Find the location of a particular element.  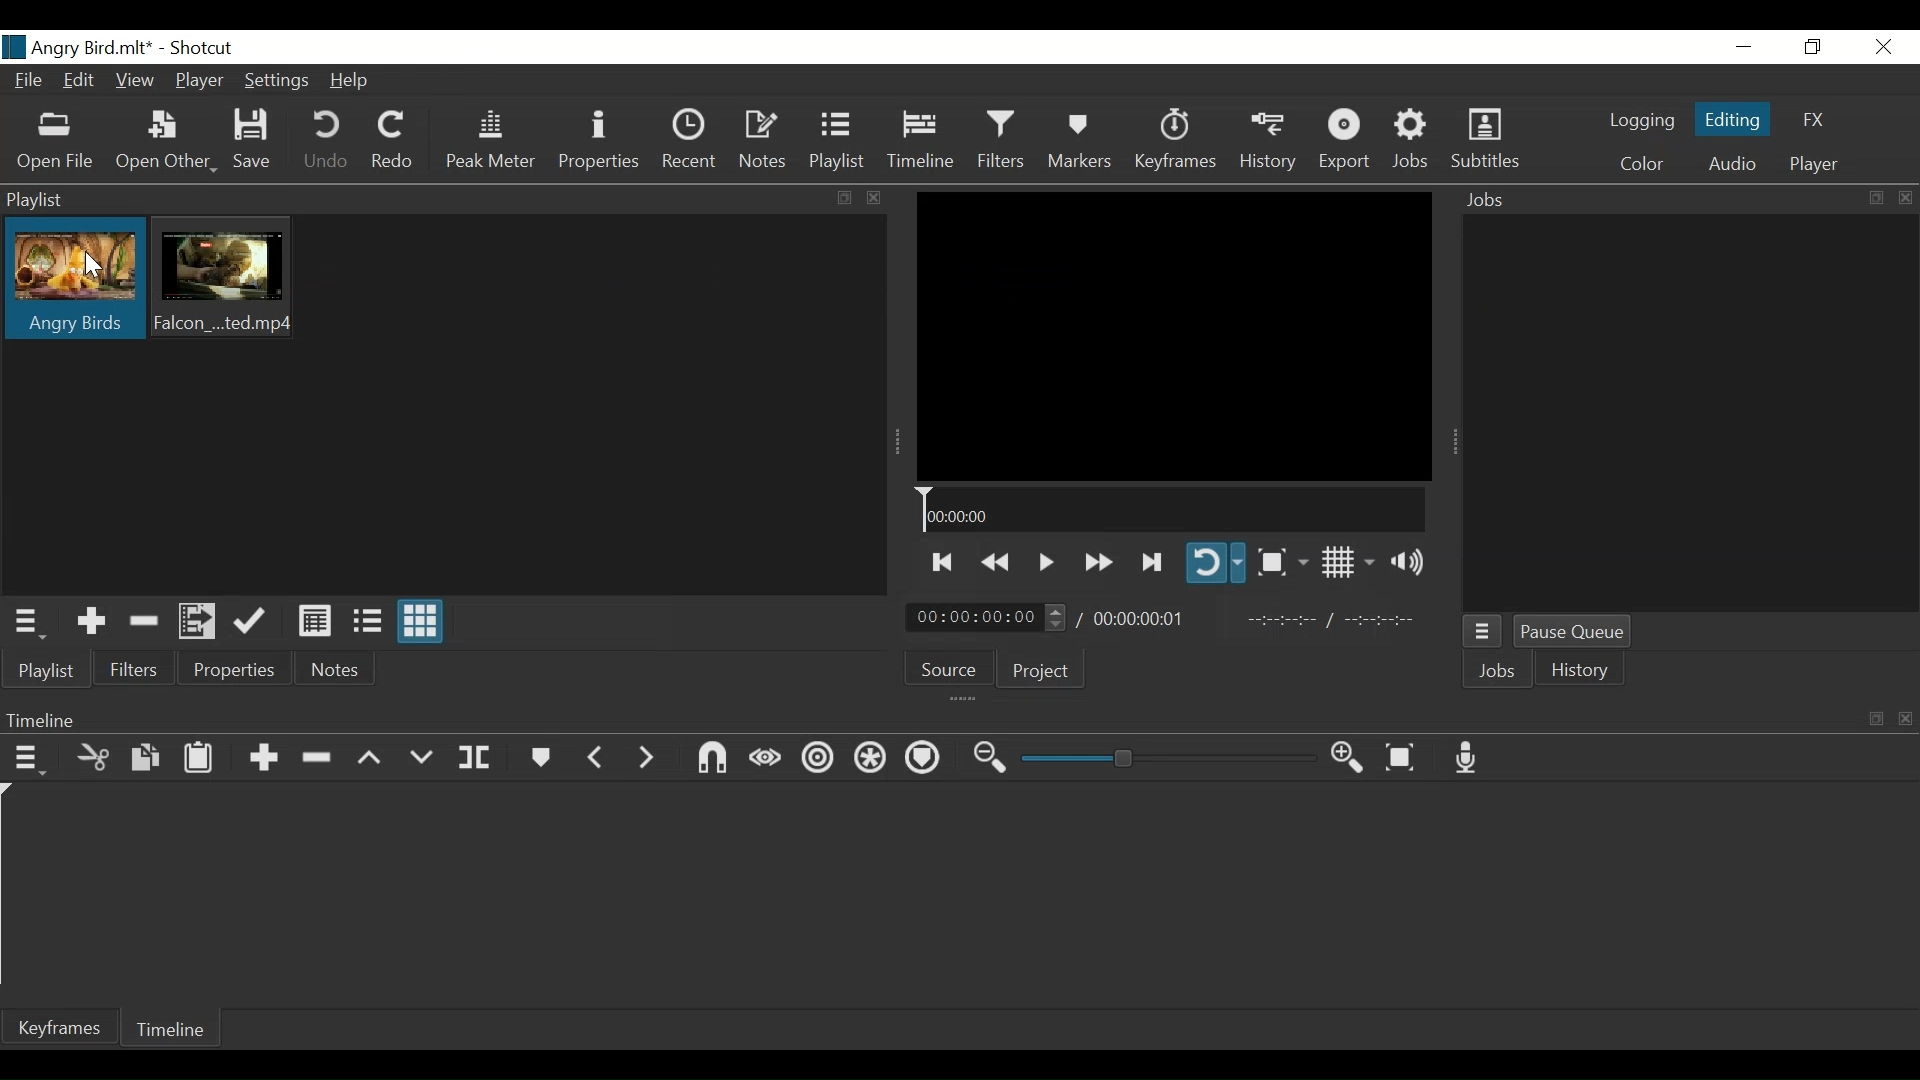

Colr is located at coordinates (1641, 164).